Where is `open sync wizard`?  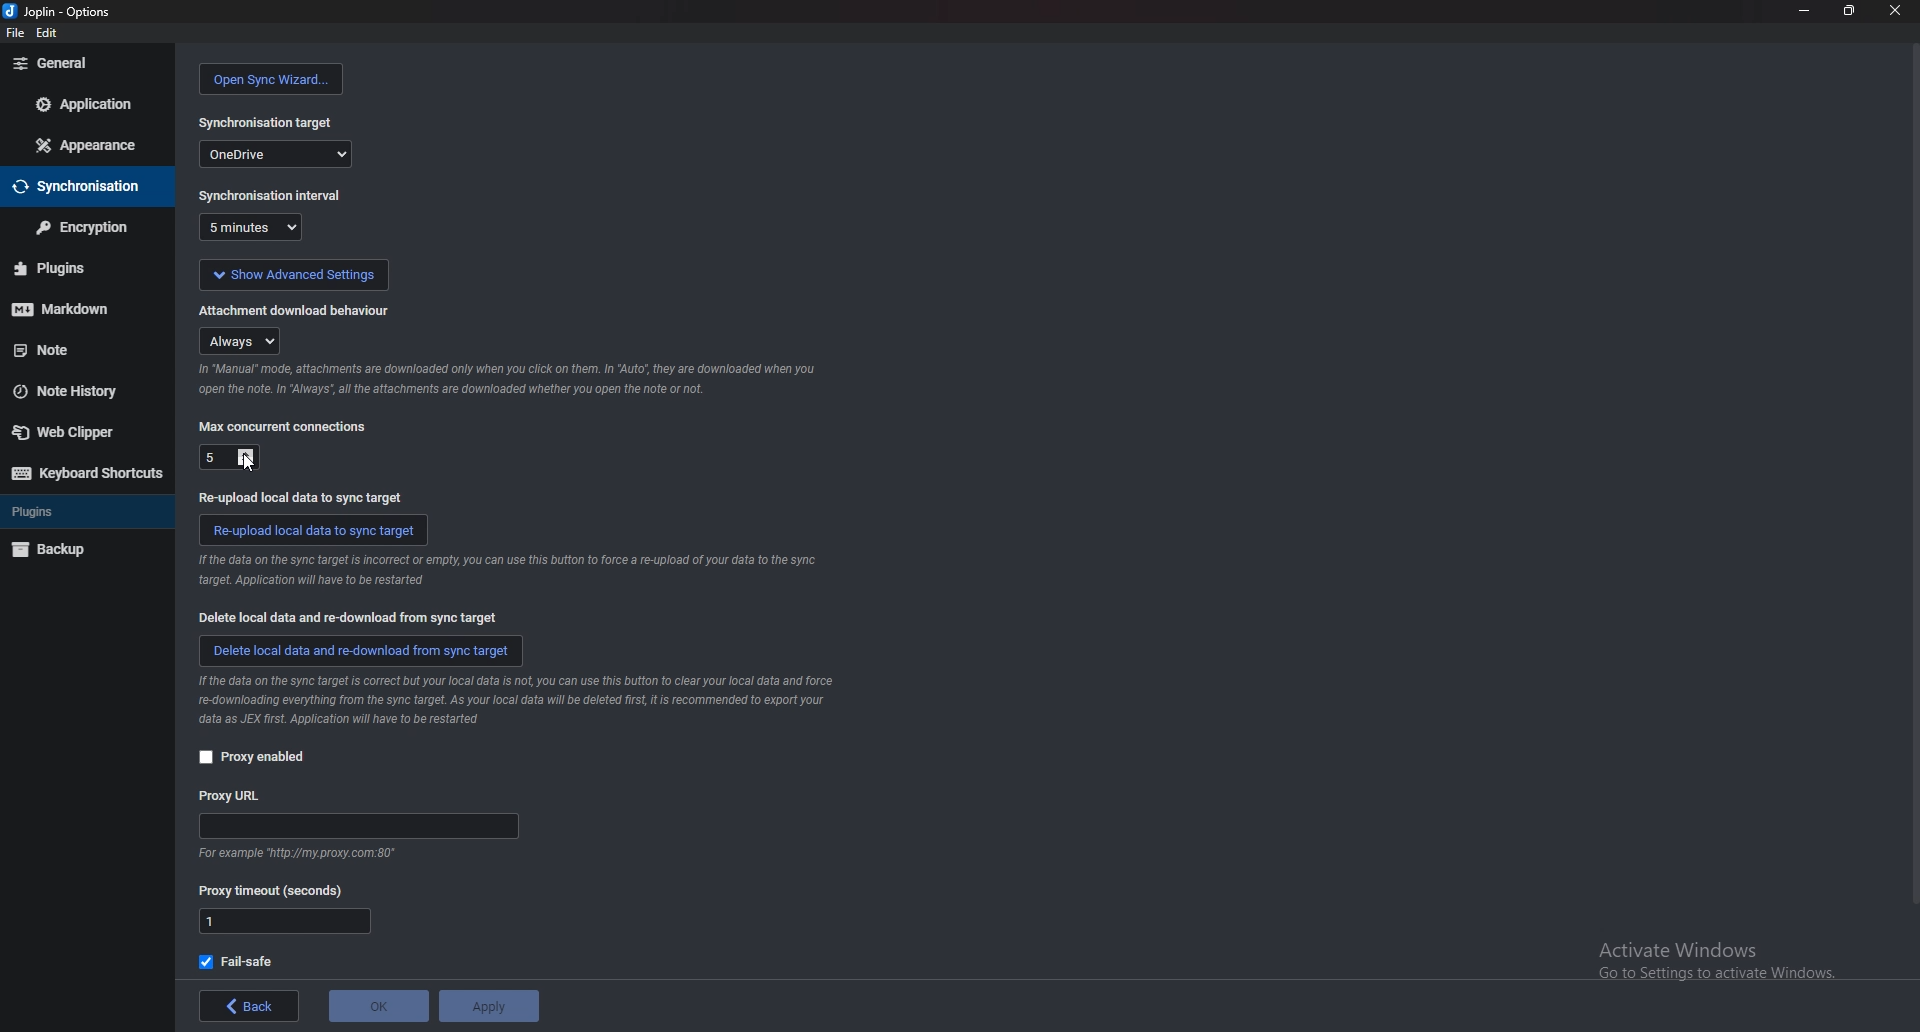 open sync wizard is located at coordinates (274, 79).